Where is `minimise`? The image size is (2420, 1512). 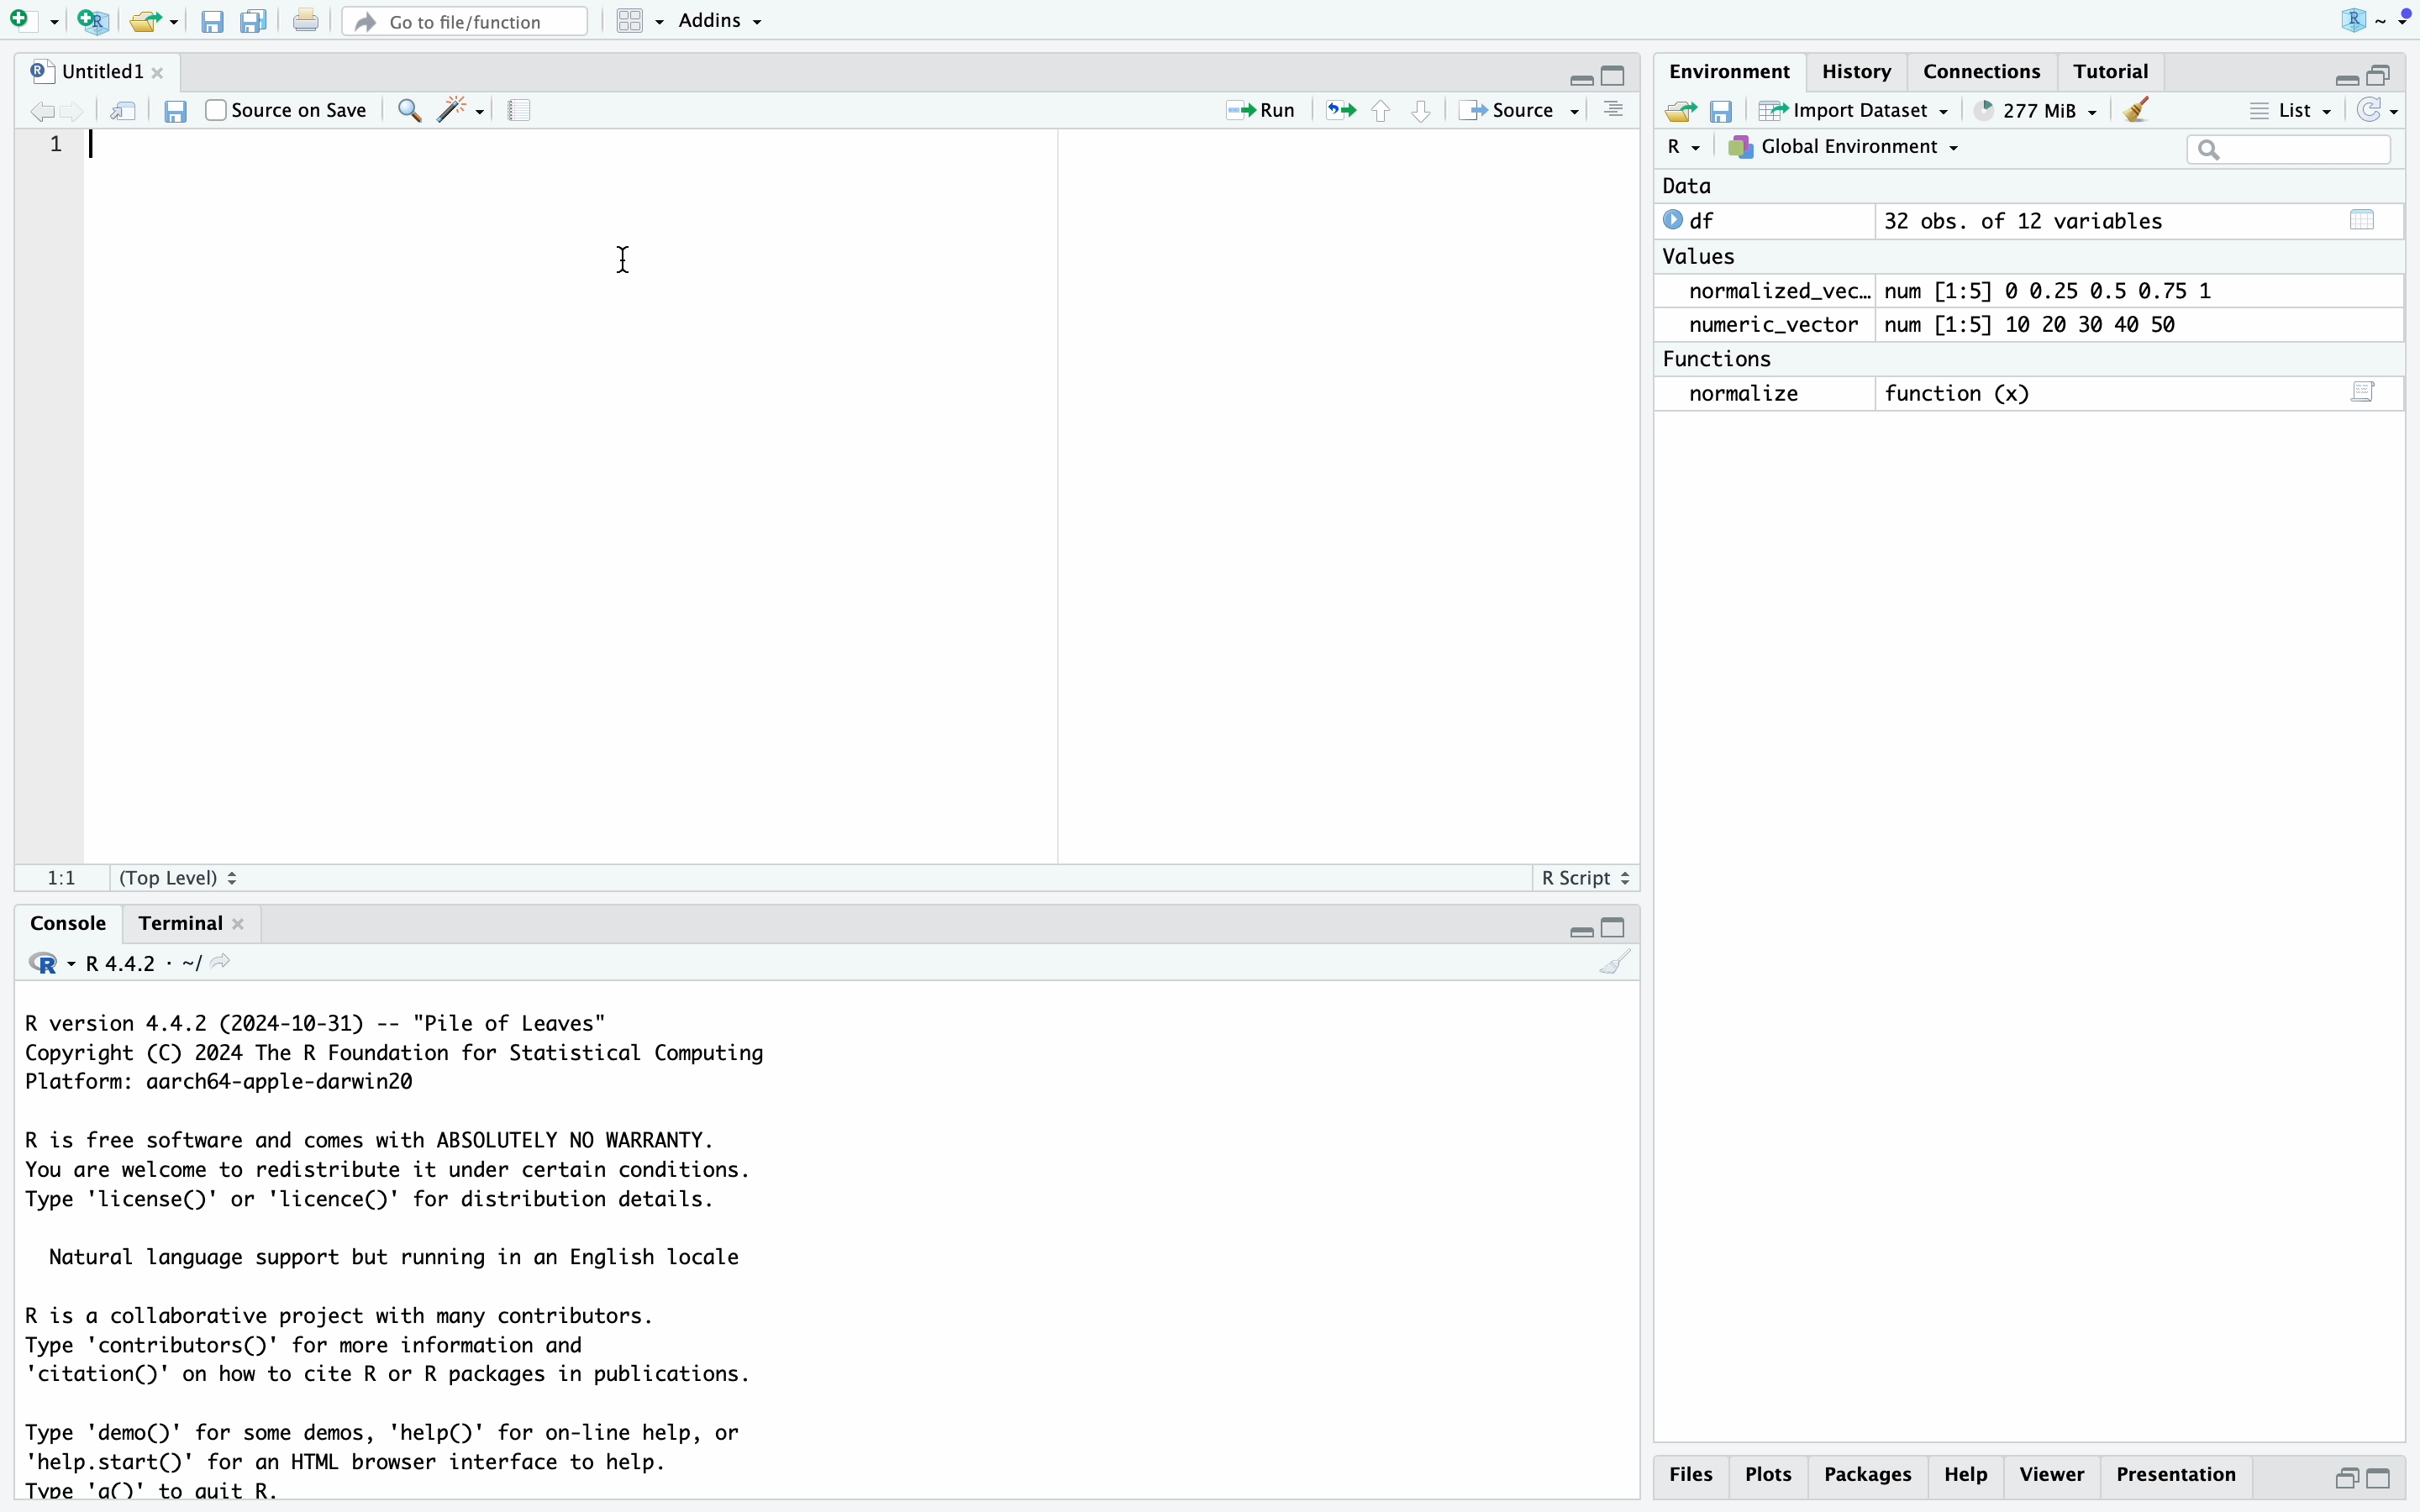
minimise is located at coordinates (2348, 1475).